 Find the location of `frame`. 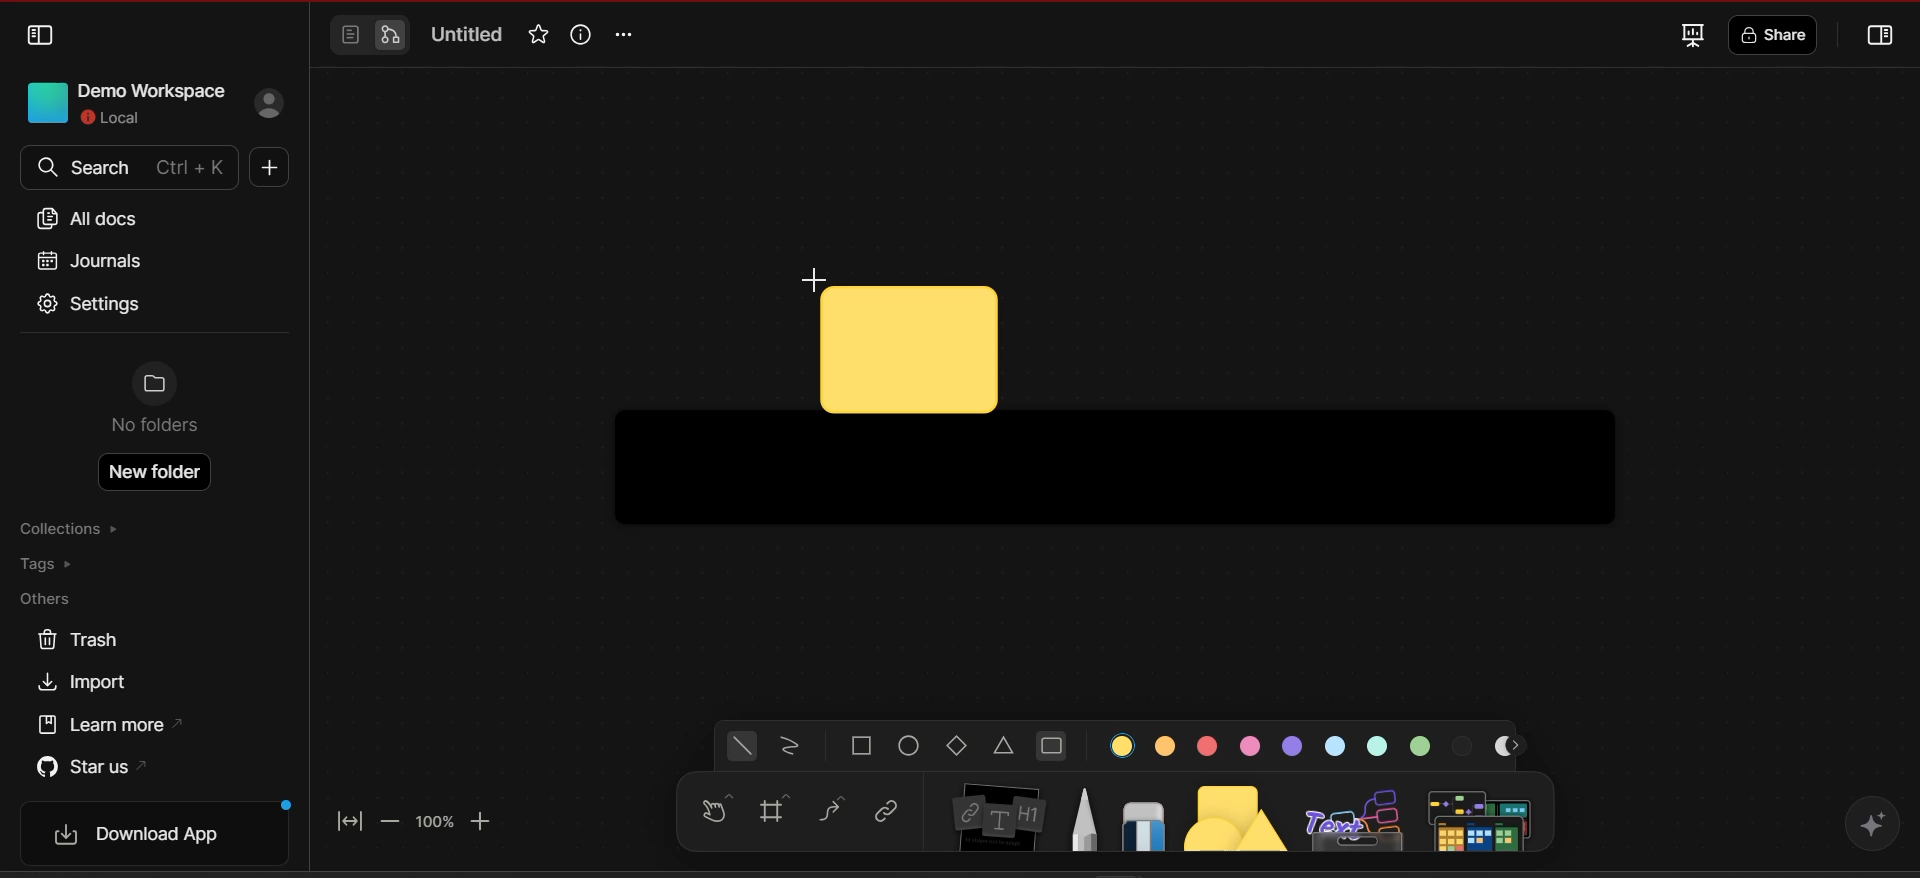

frame is located at coordinates (781, 811).